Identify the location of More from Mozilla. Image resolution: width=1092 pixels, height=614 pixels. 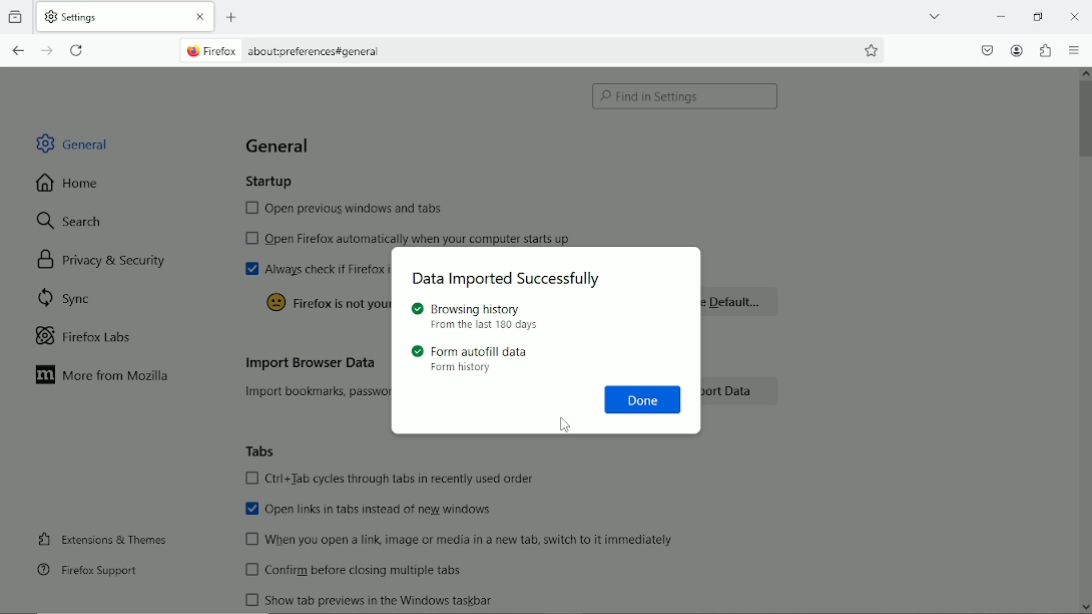
(107, 377).